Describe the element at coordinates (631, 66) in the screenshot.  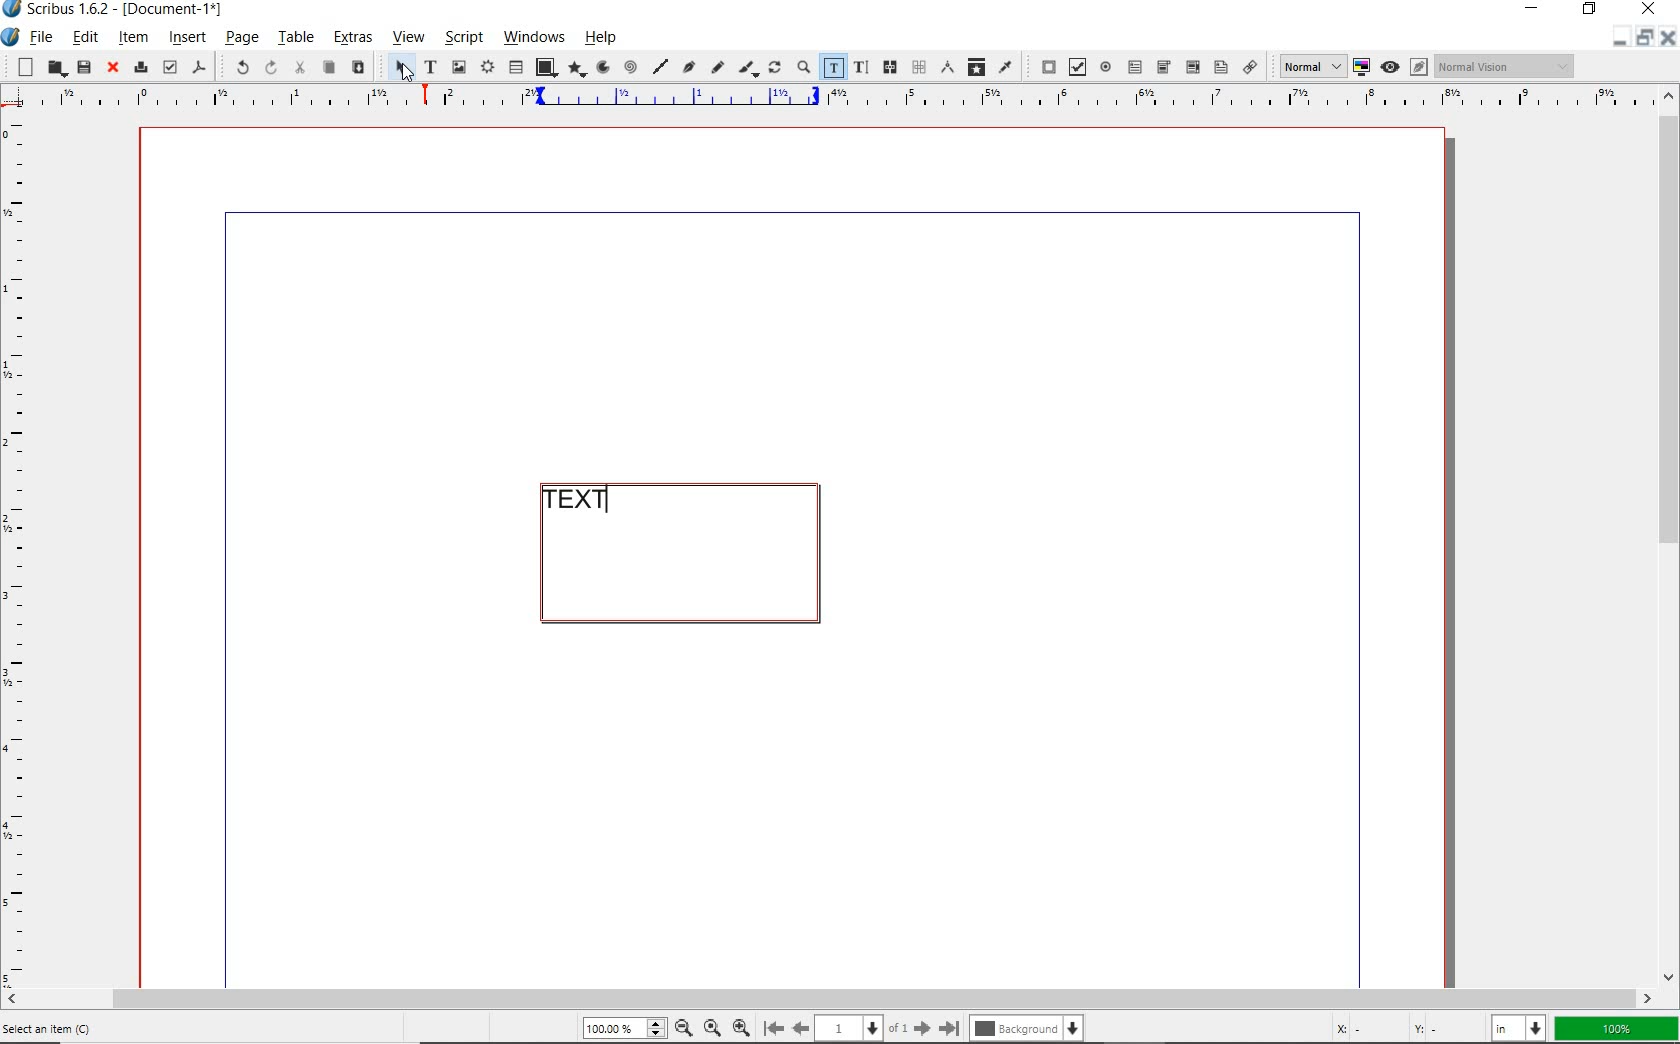
I see `spiral` at that location.